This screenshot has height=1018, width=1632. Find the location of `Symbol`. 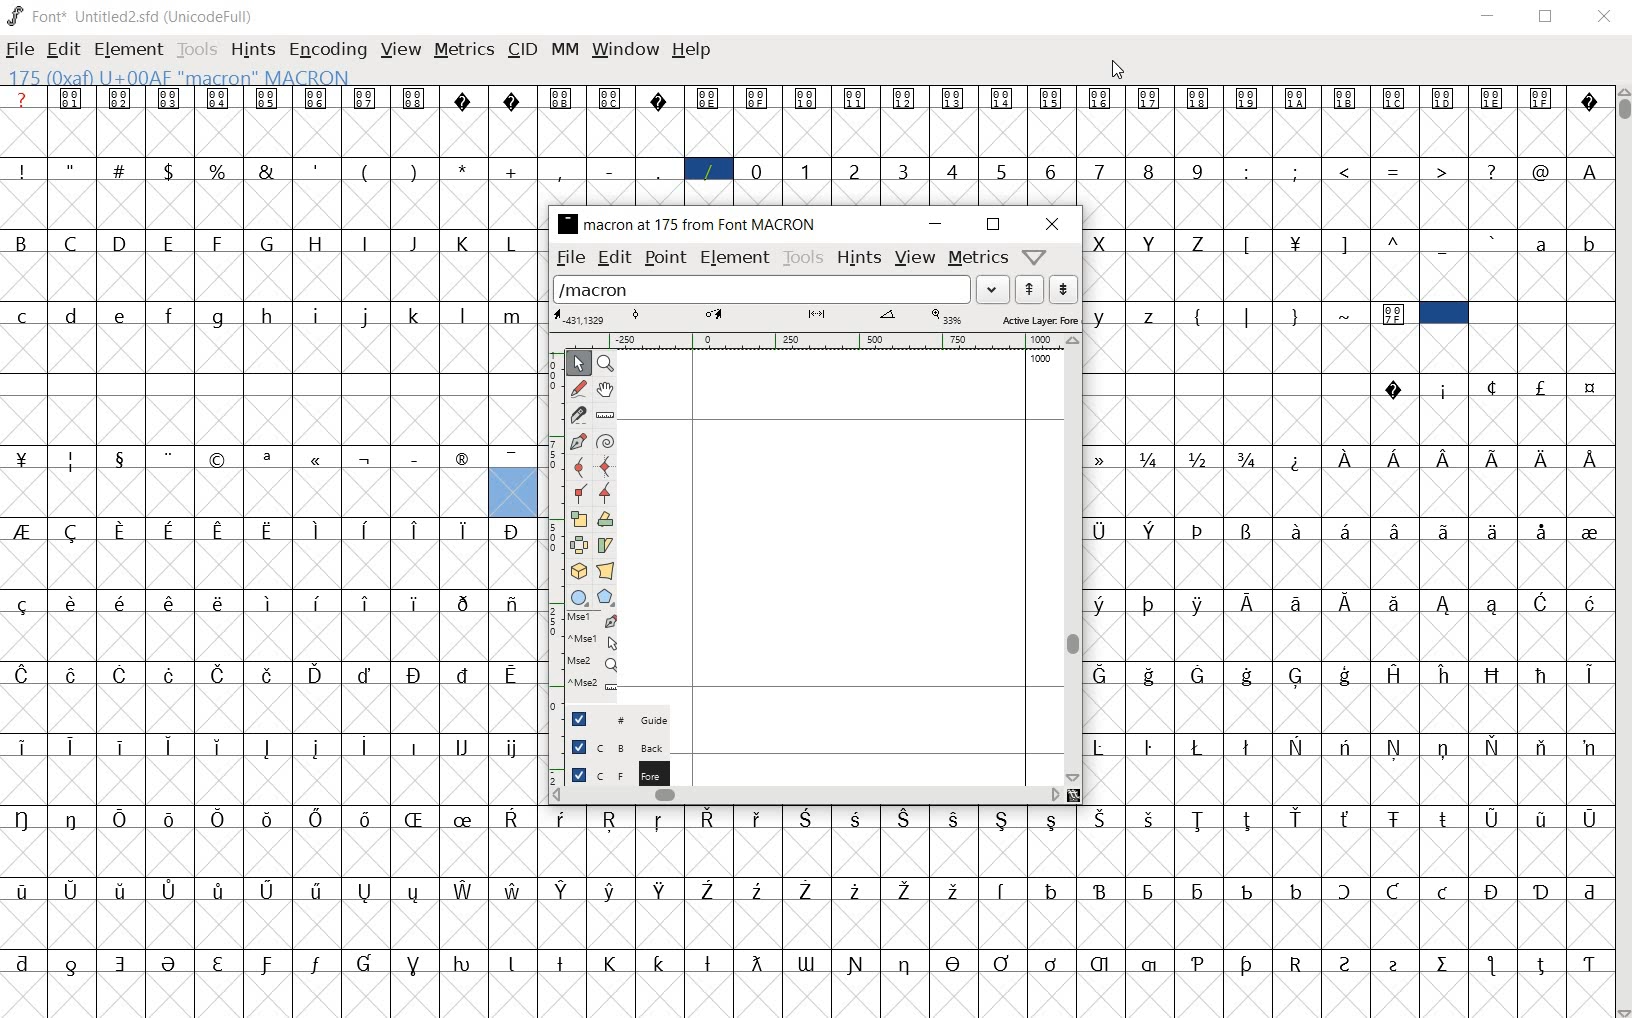

Symbol is located at coordinates (1248, 888).